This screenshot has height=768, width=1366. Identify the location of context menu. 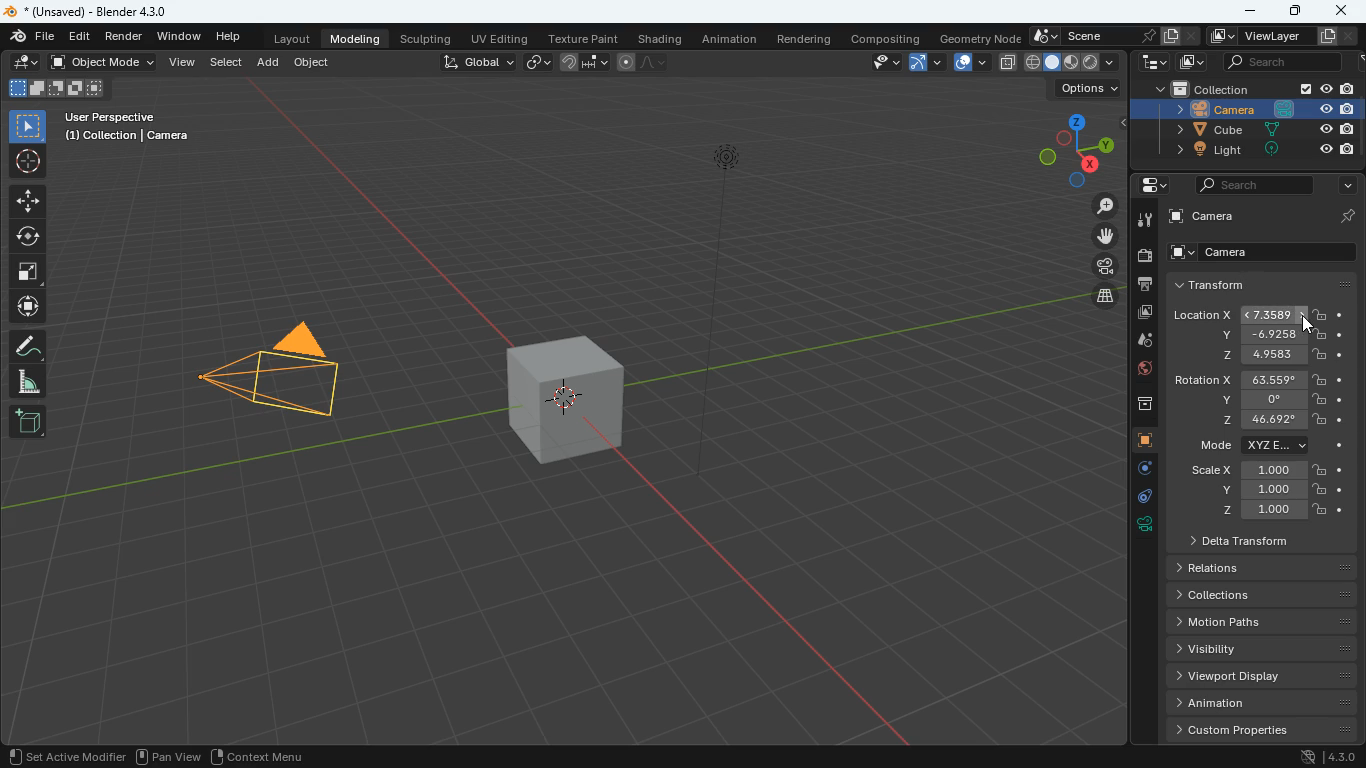
(262, 755).